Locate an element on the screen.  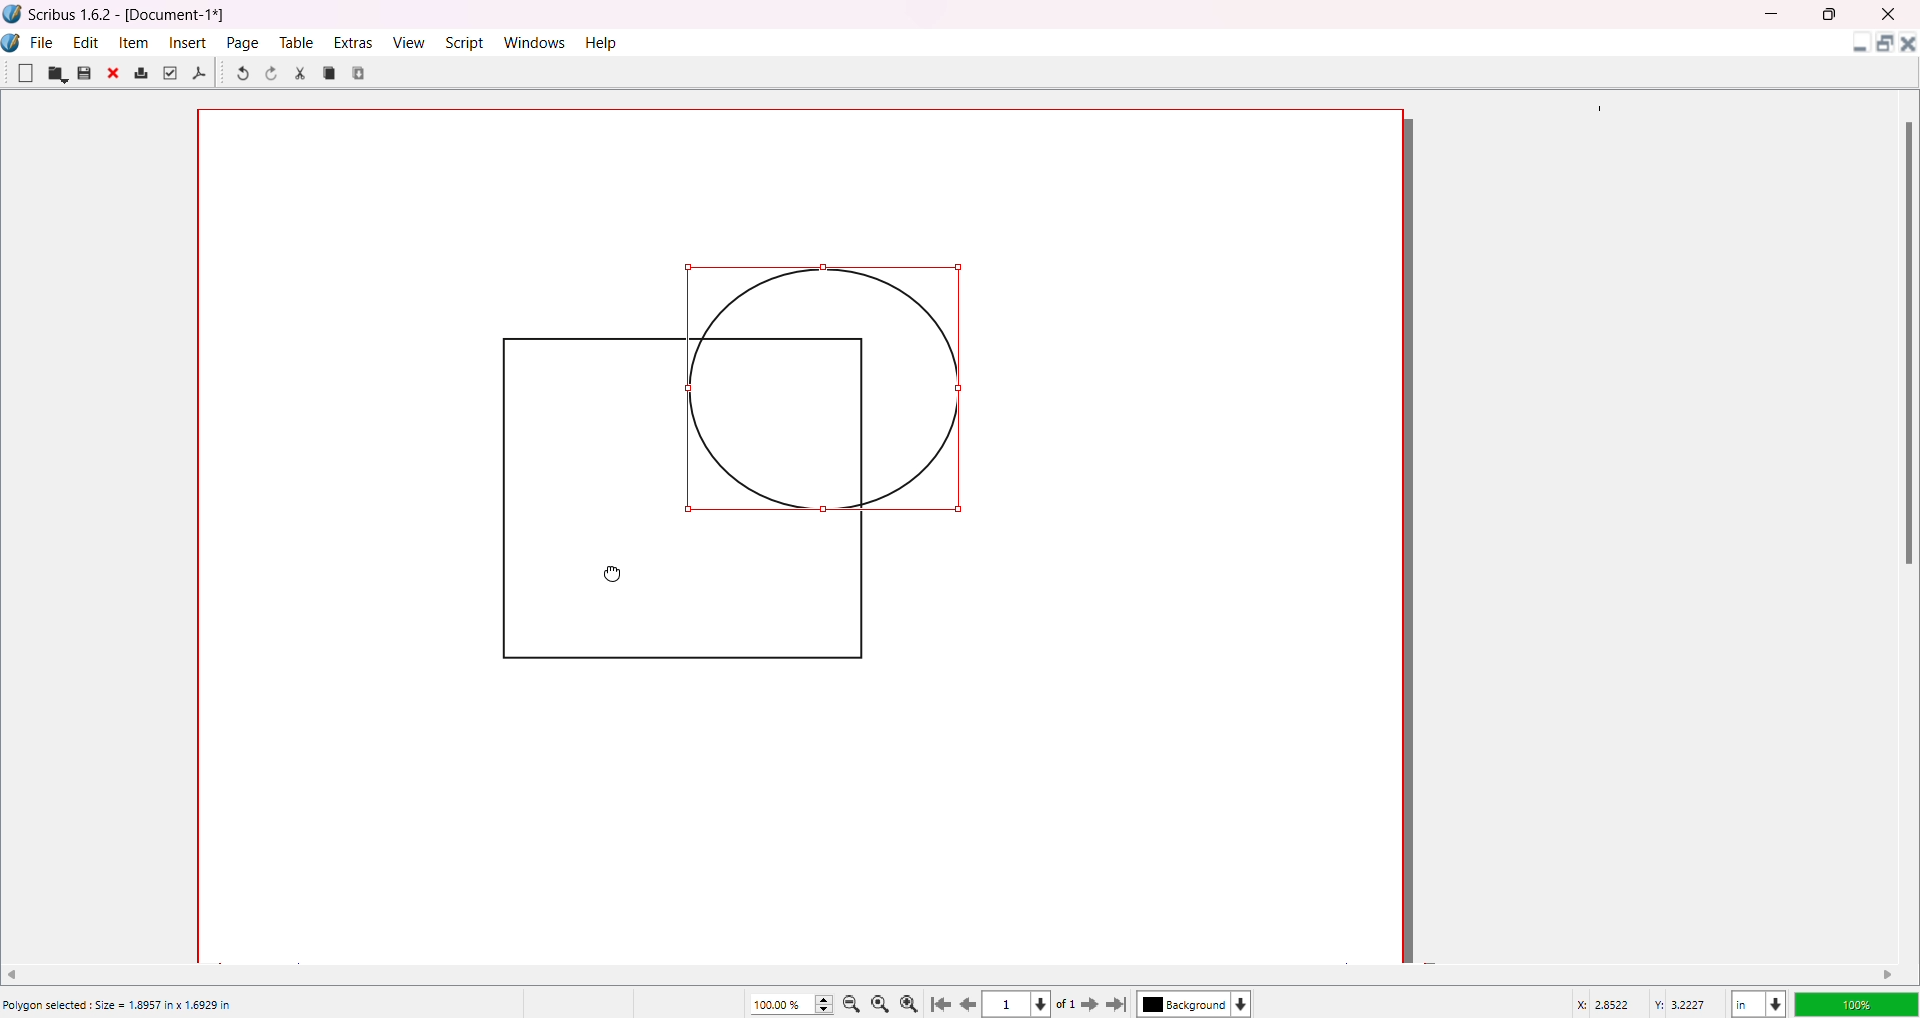
Logo is located at coordinates (13, 14).